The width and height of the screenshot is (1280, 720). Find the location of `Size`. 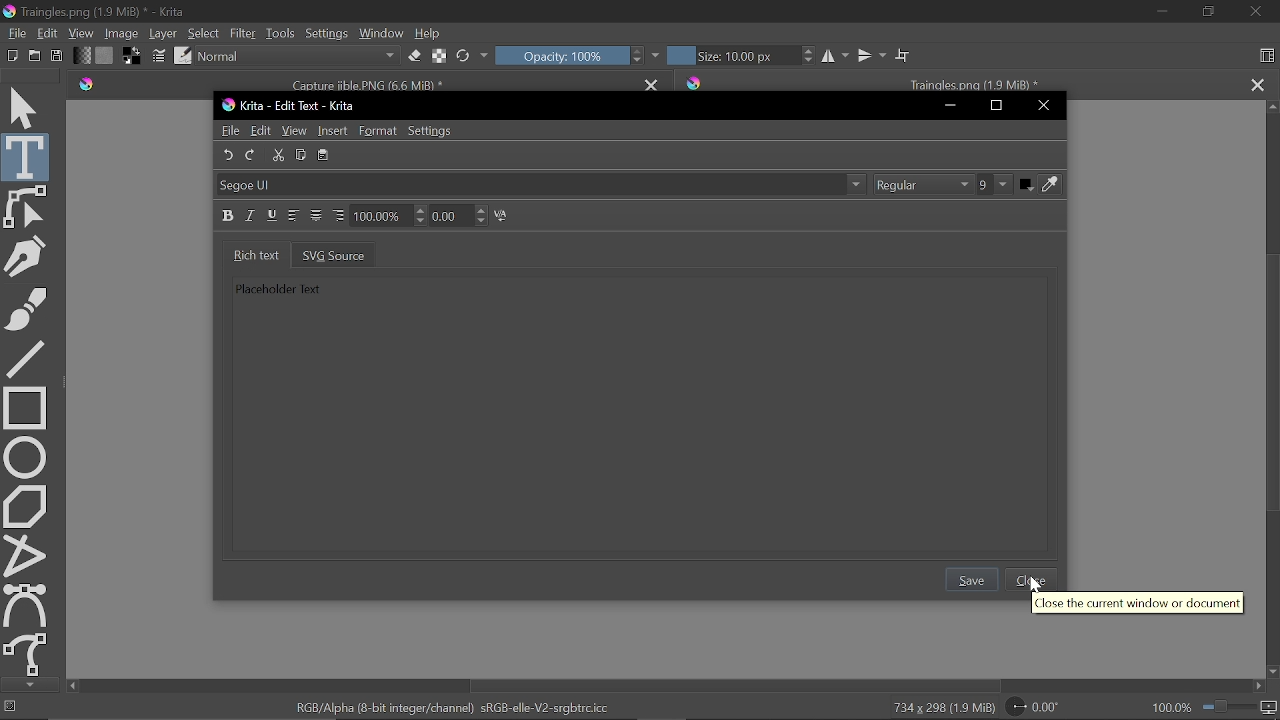

Size is located at coordinates (730, 55).